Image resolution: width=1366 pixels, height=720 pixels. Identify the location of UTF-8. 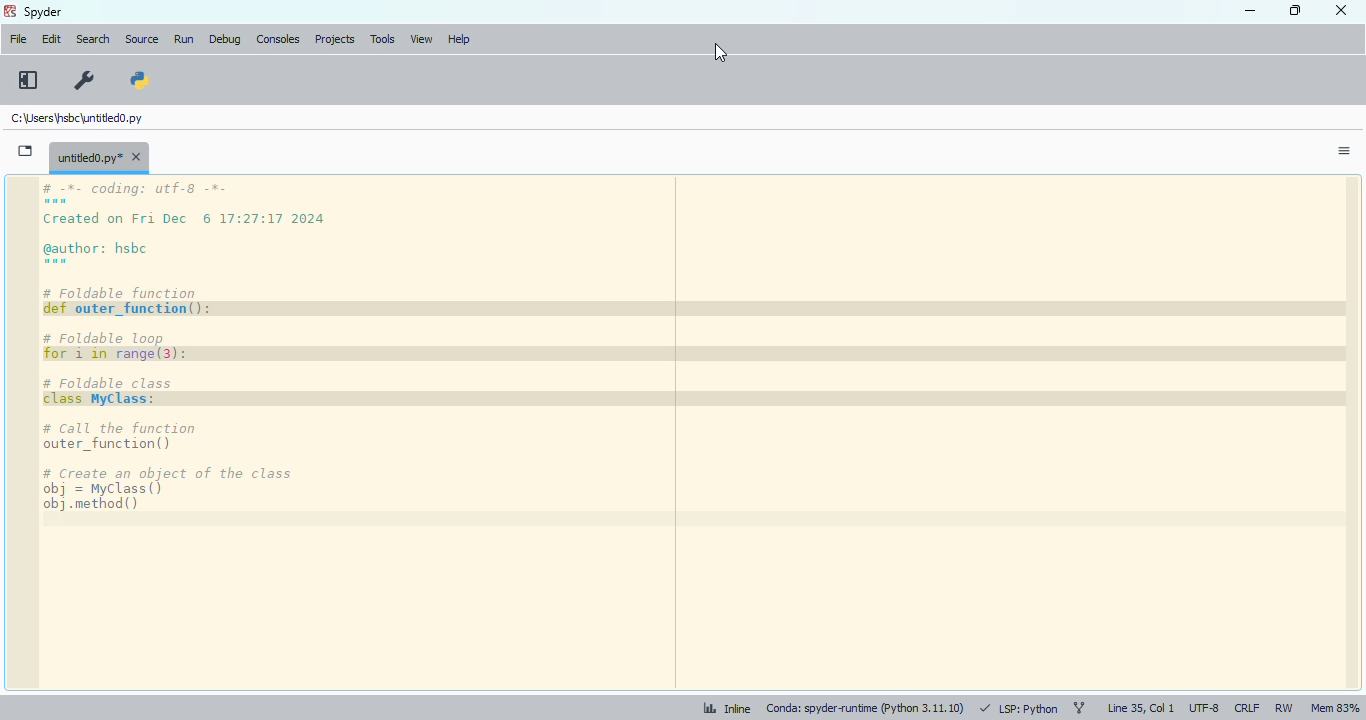
(1203, 705).